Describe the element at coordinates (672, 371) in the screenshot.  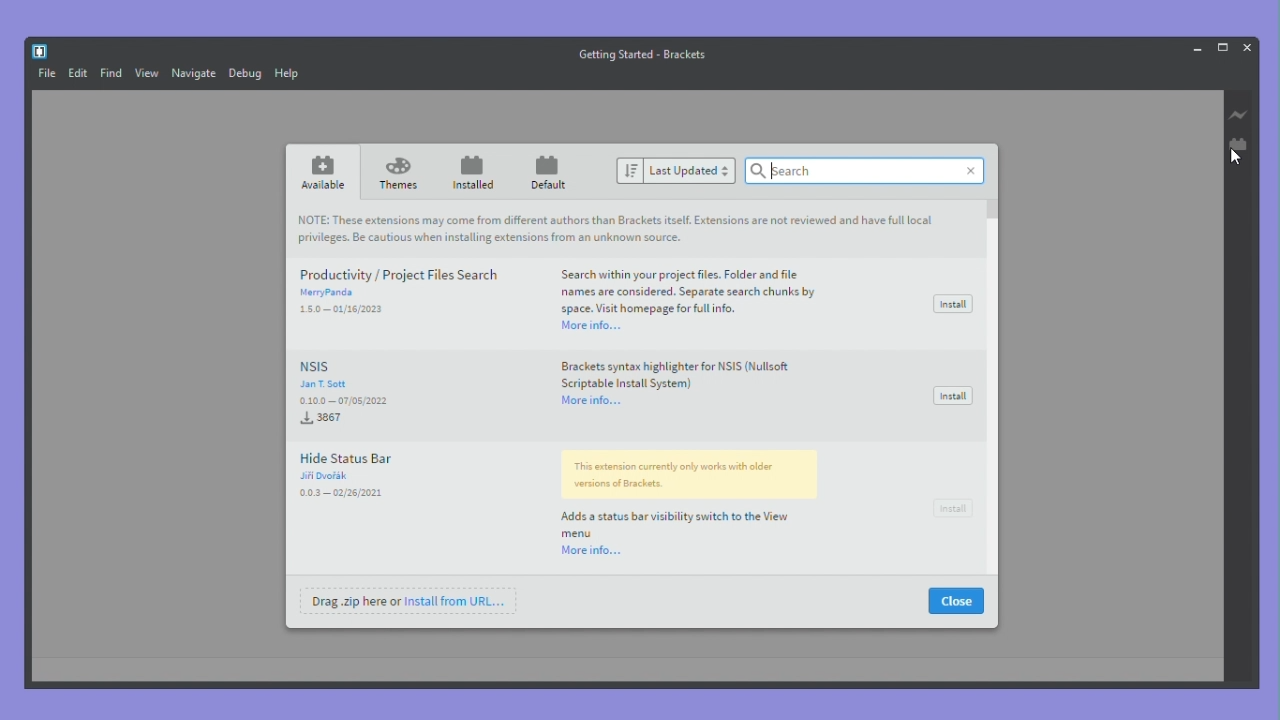
I see `Brackets syntax highlighters` at that location.